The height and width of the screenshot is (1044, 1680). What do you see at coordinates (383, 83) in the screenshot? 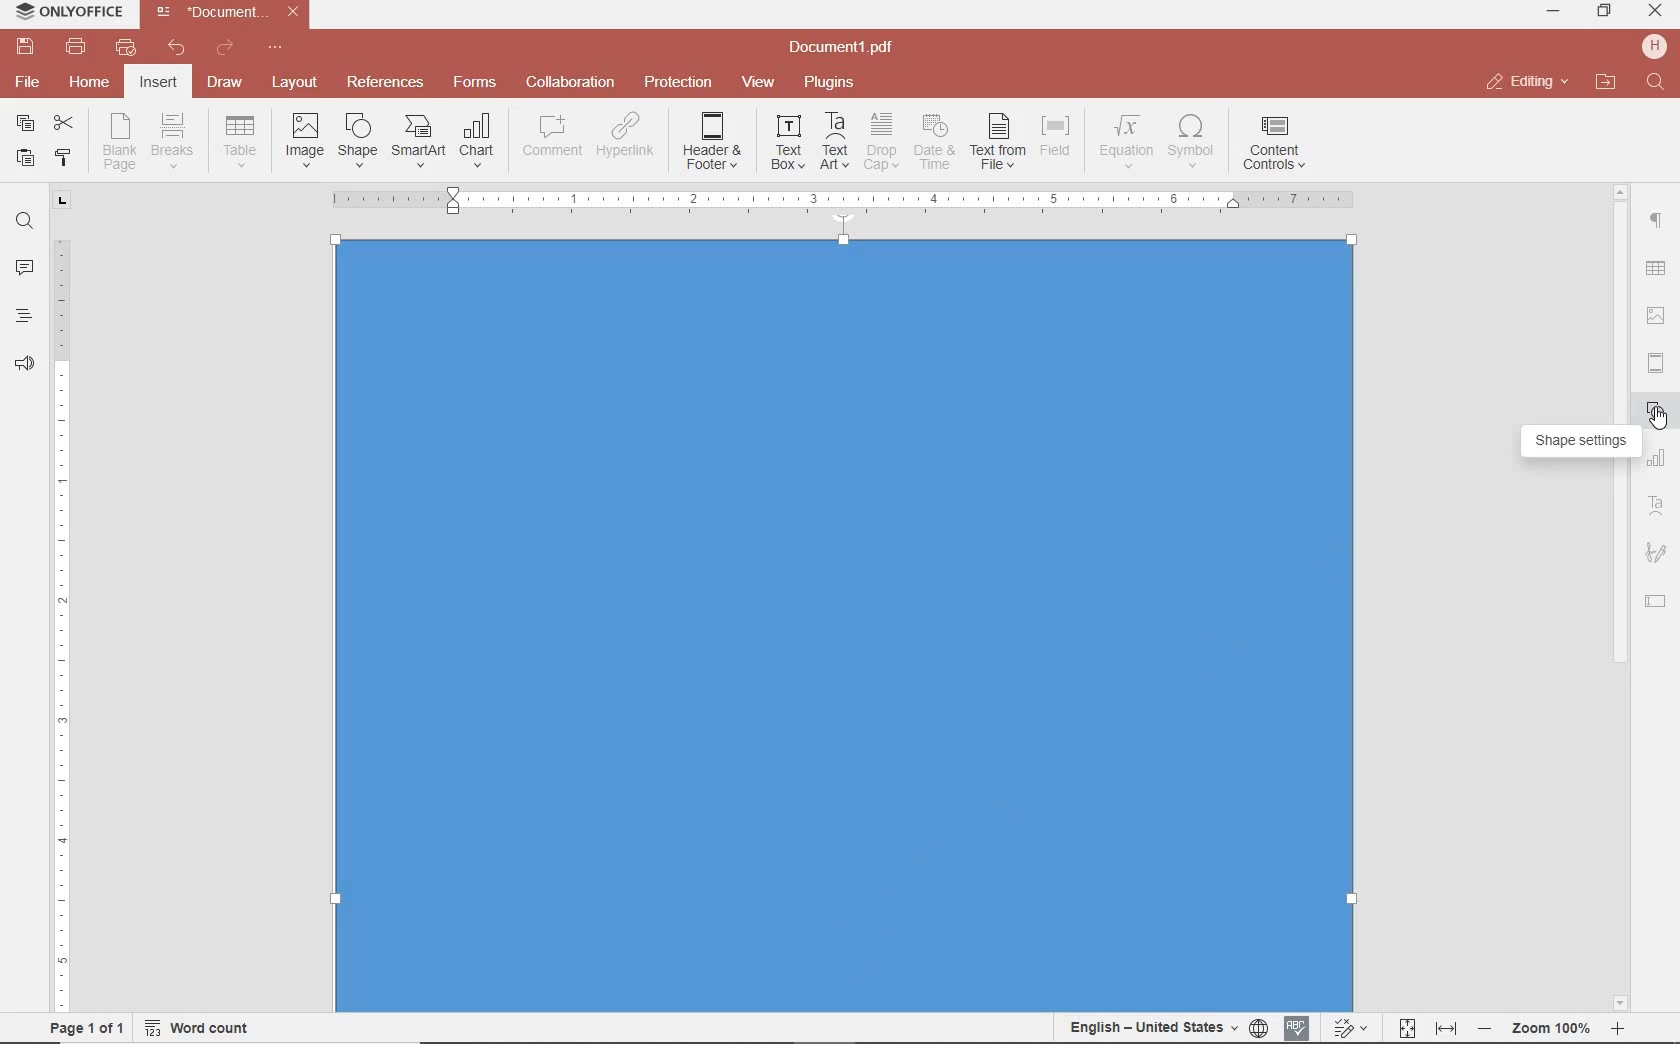
I see `reference` at bounding box center [383, 83].